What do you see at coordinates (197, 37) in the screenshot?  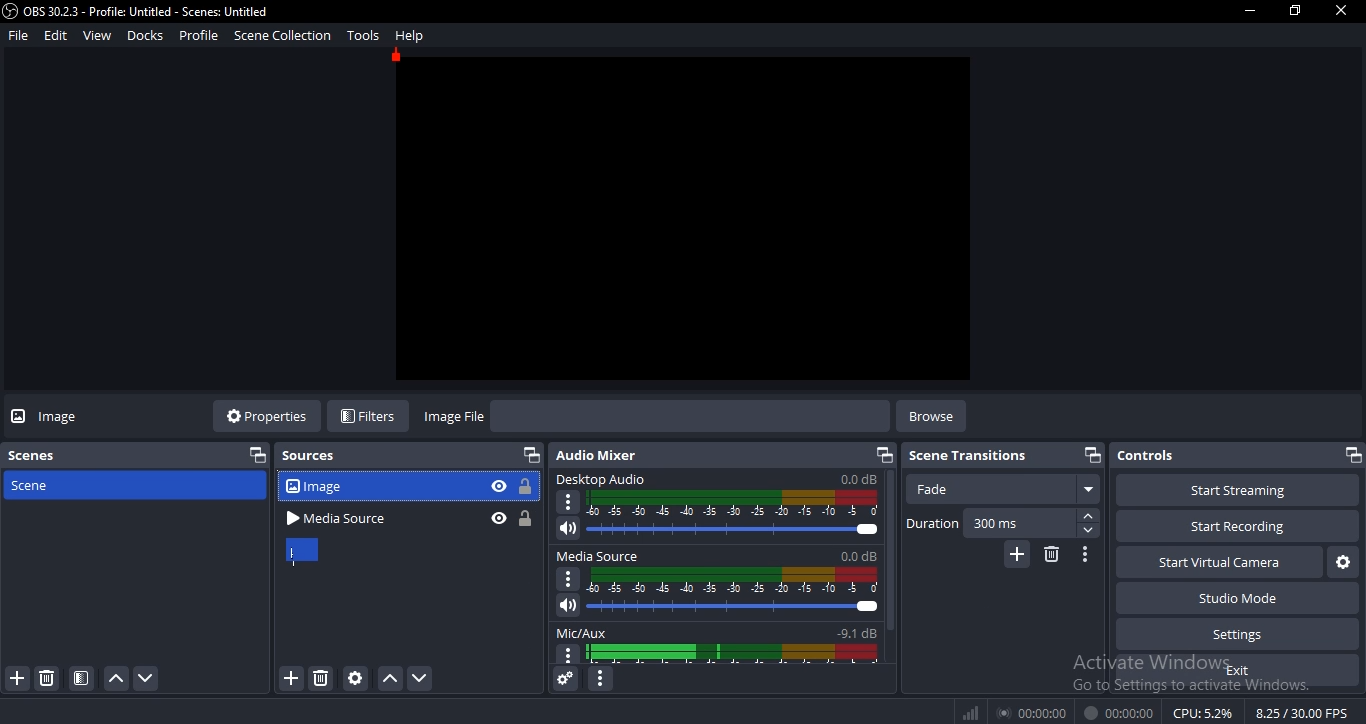 I see `profile` at bounding box center [197, 37].